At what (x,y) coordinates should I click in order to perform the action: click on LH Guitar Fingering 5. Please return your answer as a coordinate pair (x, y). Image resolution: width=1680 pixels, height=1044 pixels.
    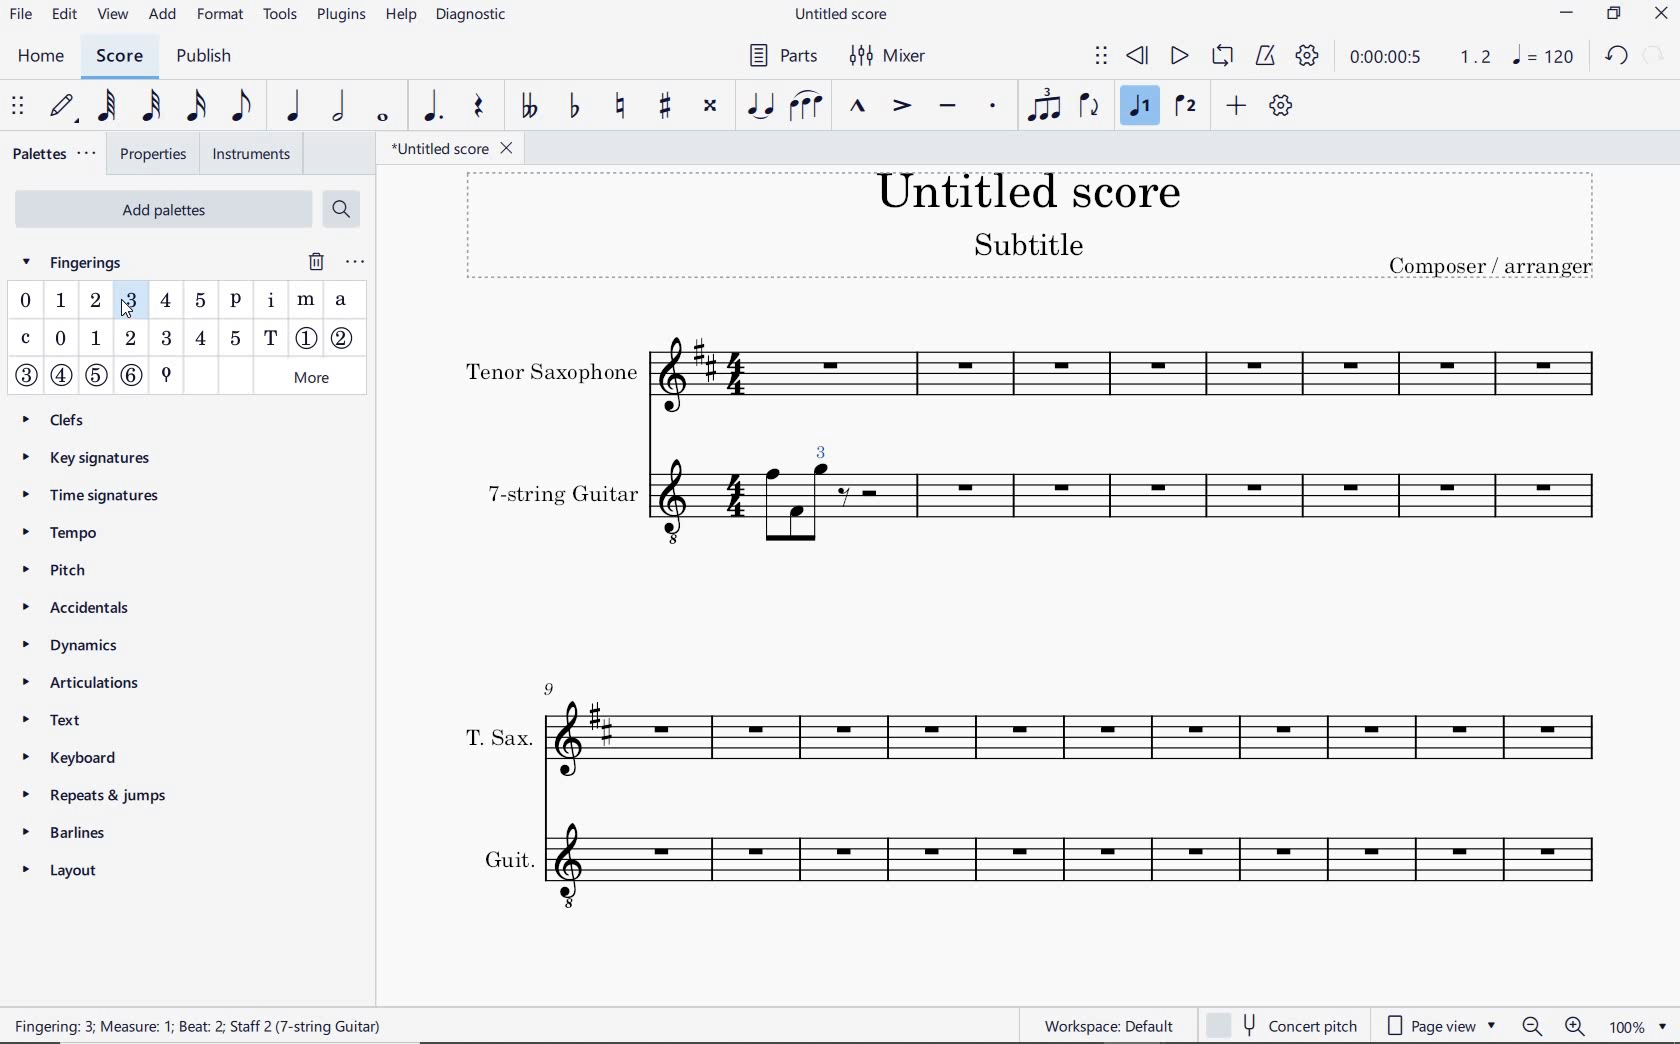
    Looking at the image, I should click on (233, 337).